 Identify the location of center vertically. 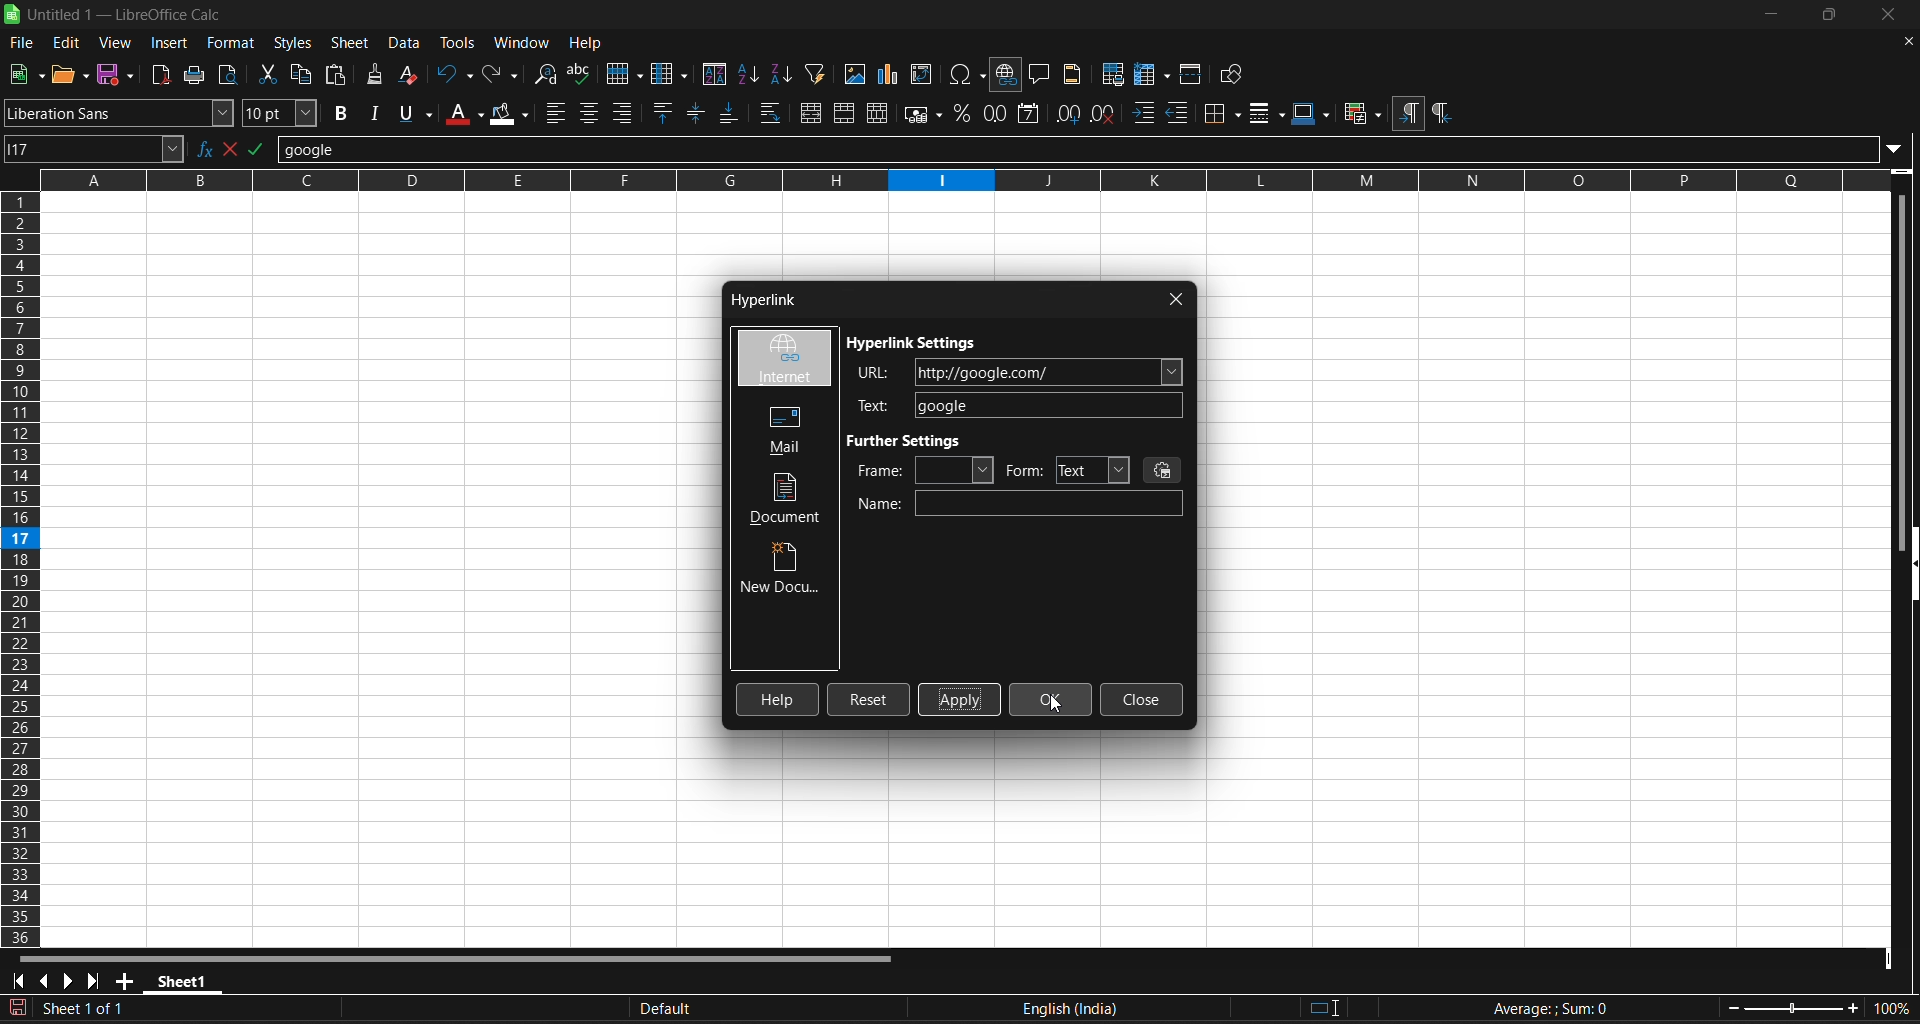
(698, 112).